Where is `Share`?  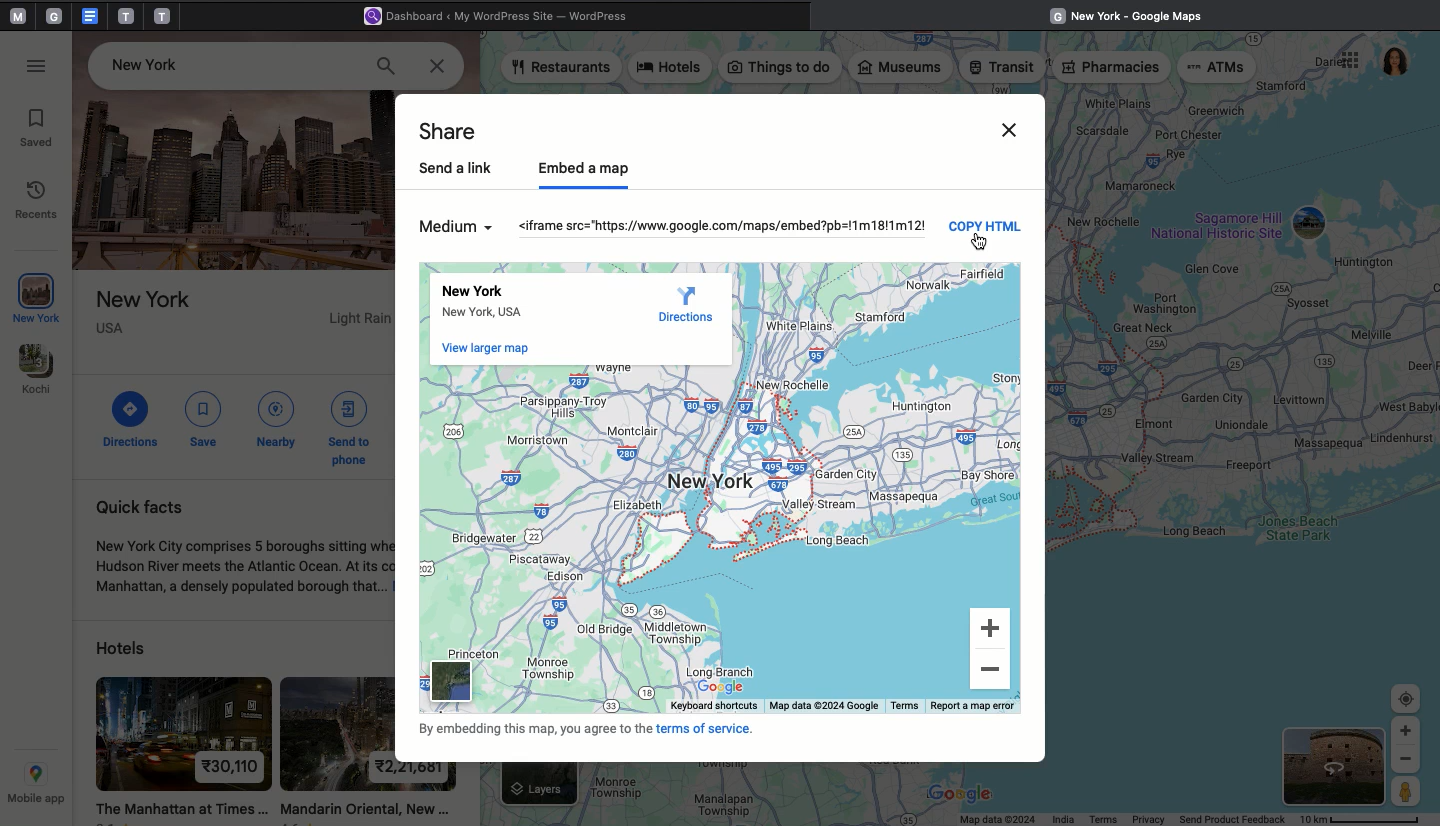 Share is located at coordinates (457, 131).